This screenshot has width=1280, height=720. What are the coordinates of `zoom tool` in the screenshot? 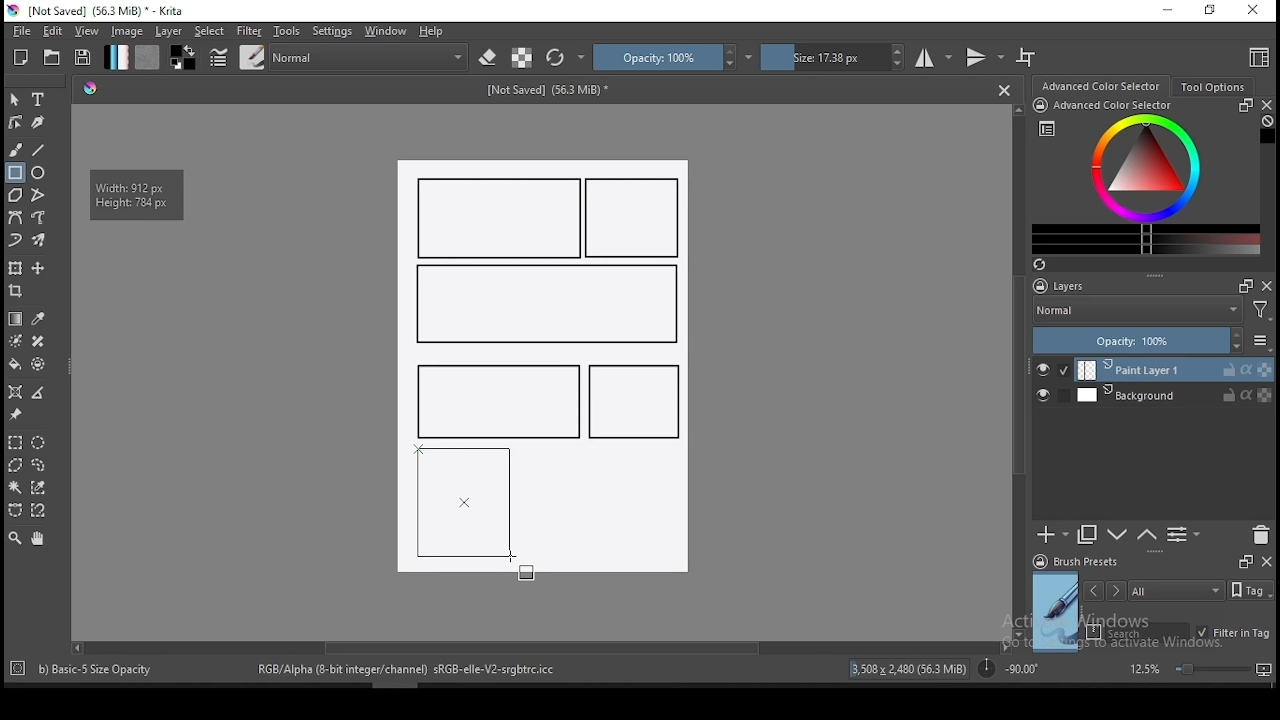 It's located at (15, 537).